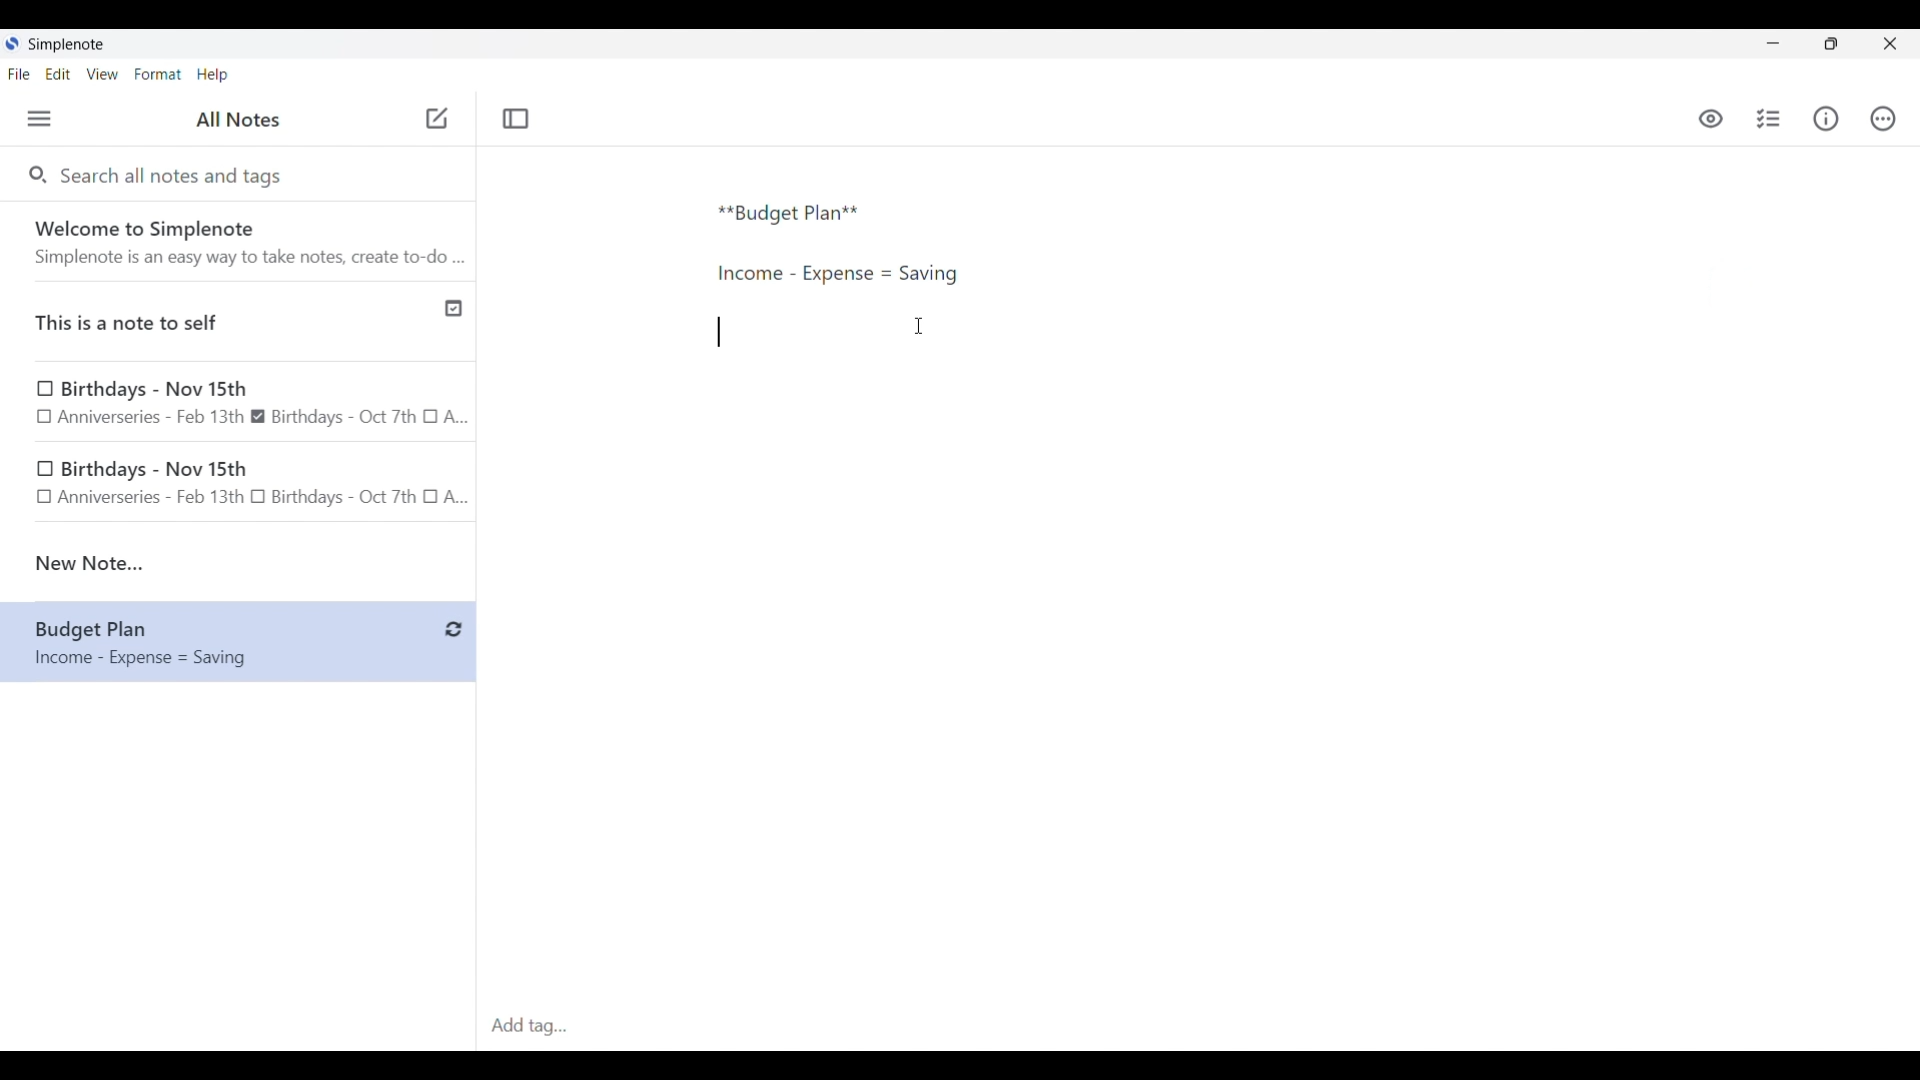 The image size is (1920, 1080). What do you see at coordinates (158, 74) in the screenshot?
I see `Format menu` at bounding box center [158, 74].